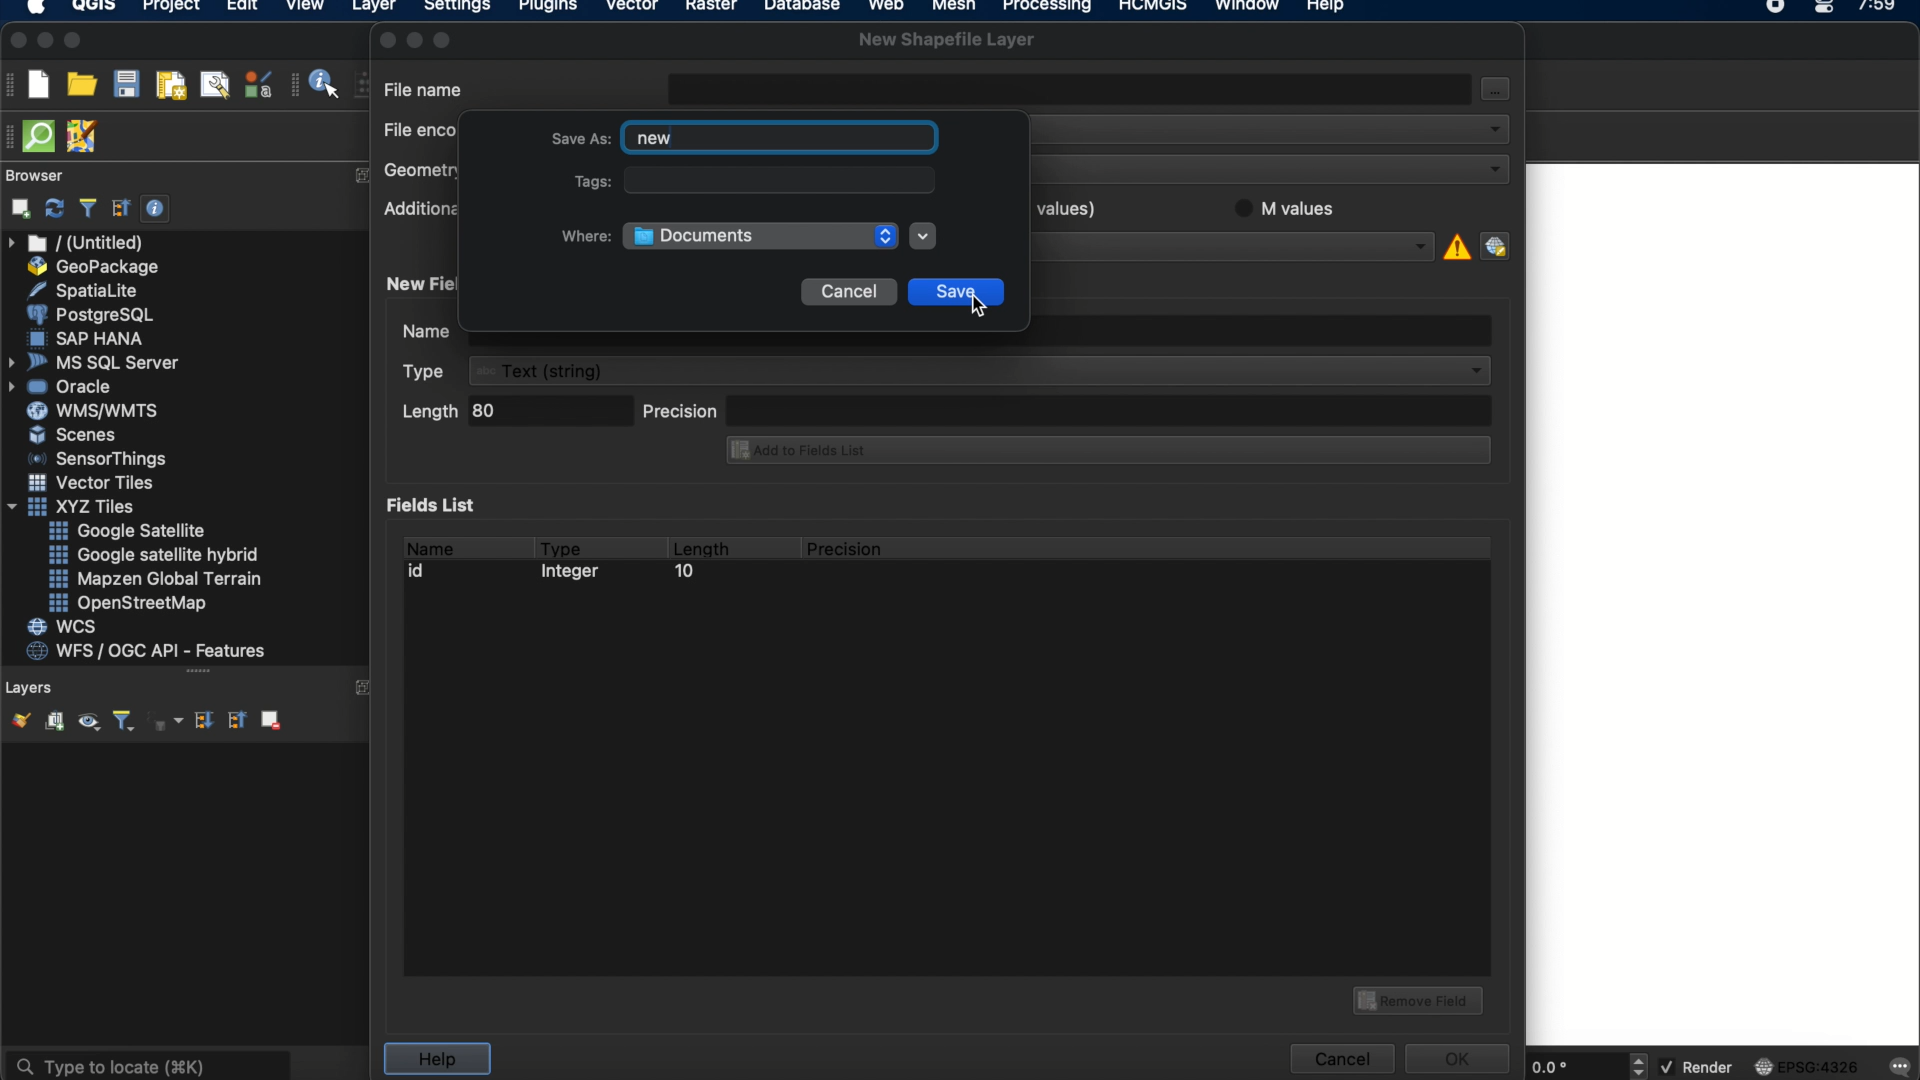  Describe the element at coordinates (33, 8) in the screenshot. I see `apple logo` at that location.